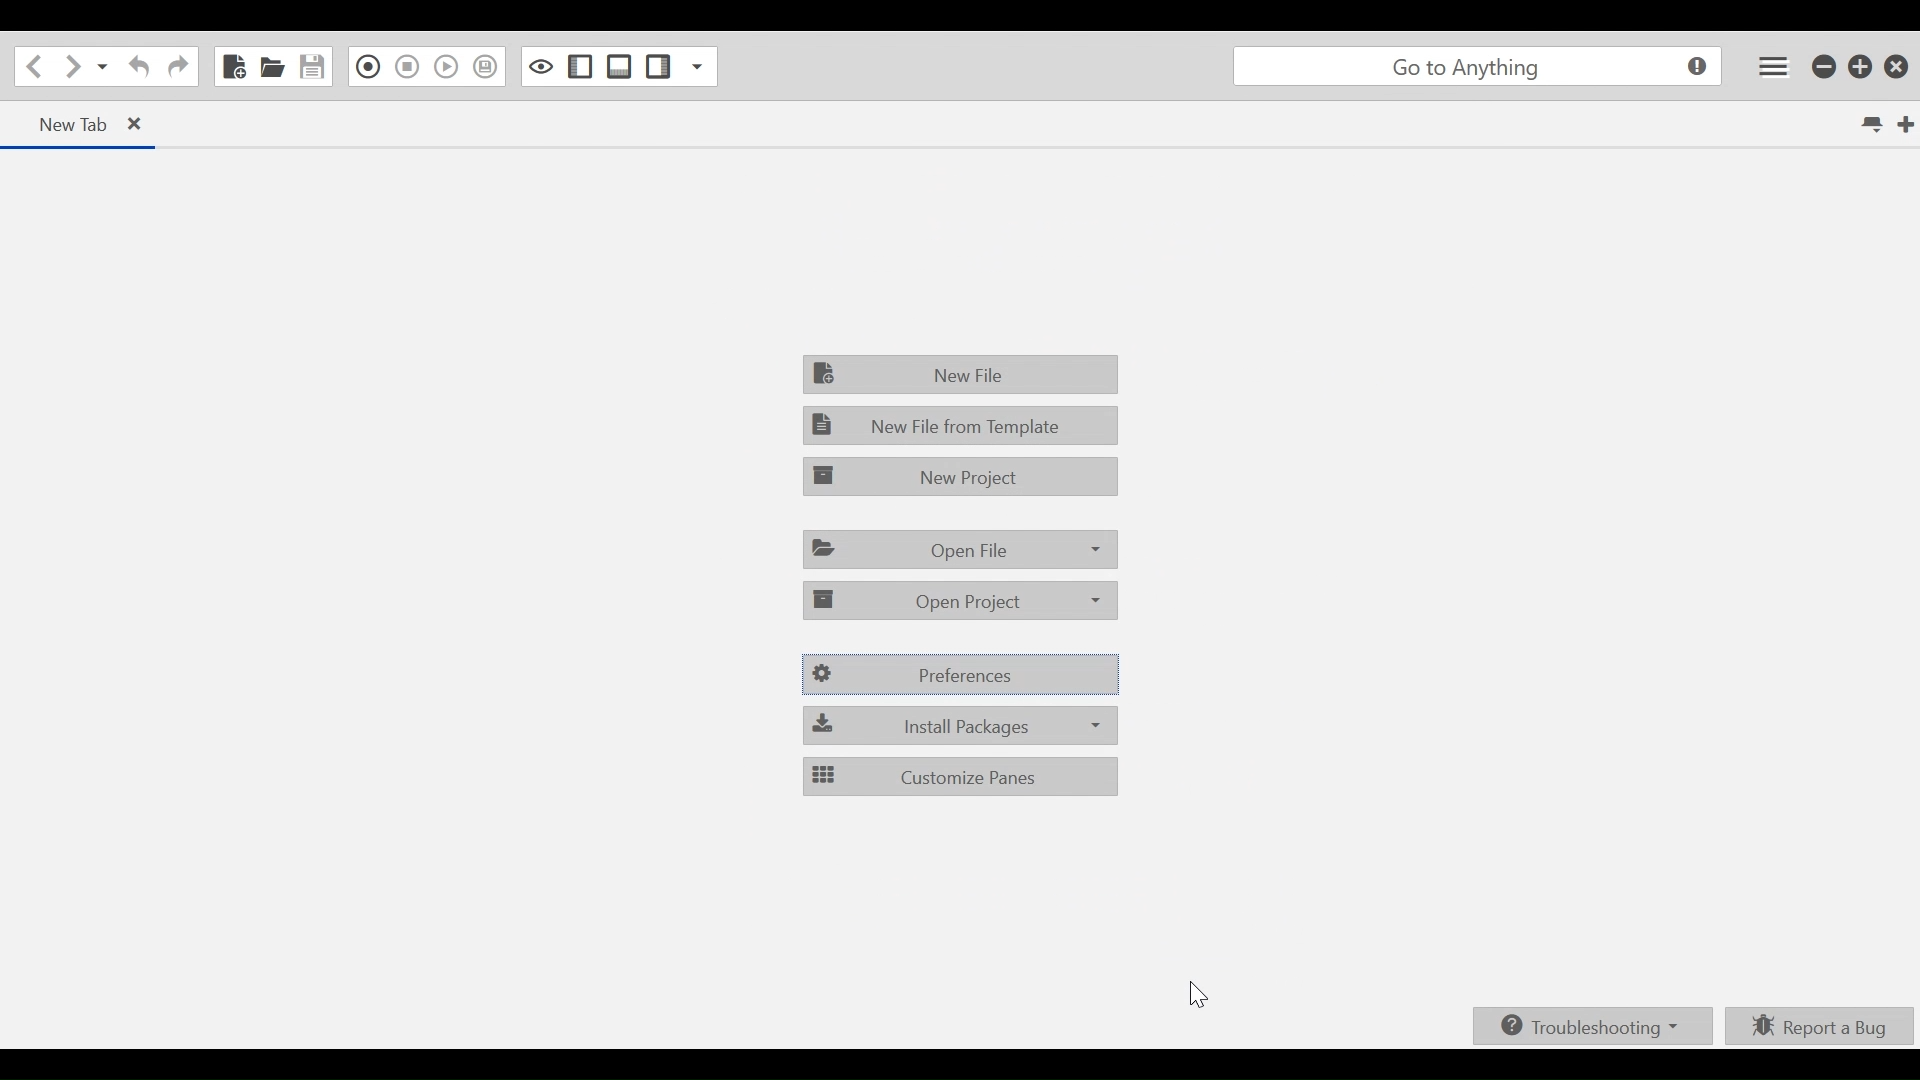 This screenshot has height=1080, width=1920. Describe the element at coordinates (1869, 125) in the screenshot. I see `List of tabs` at that location.